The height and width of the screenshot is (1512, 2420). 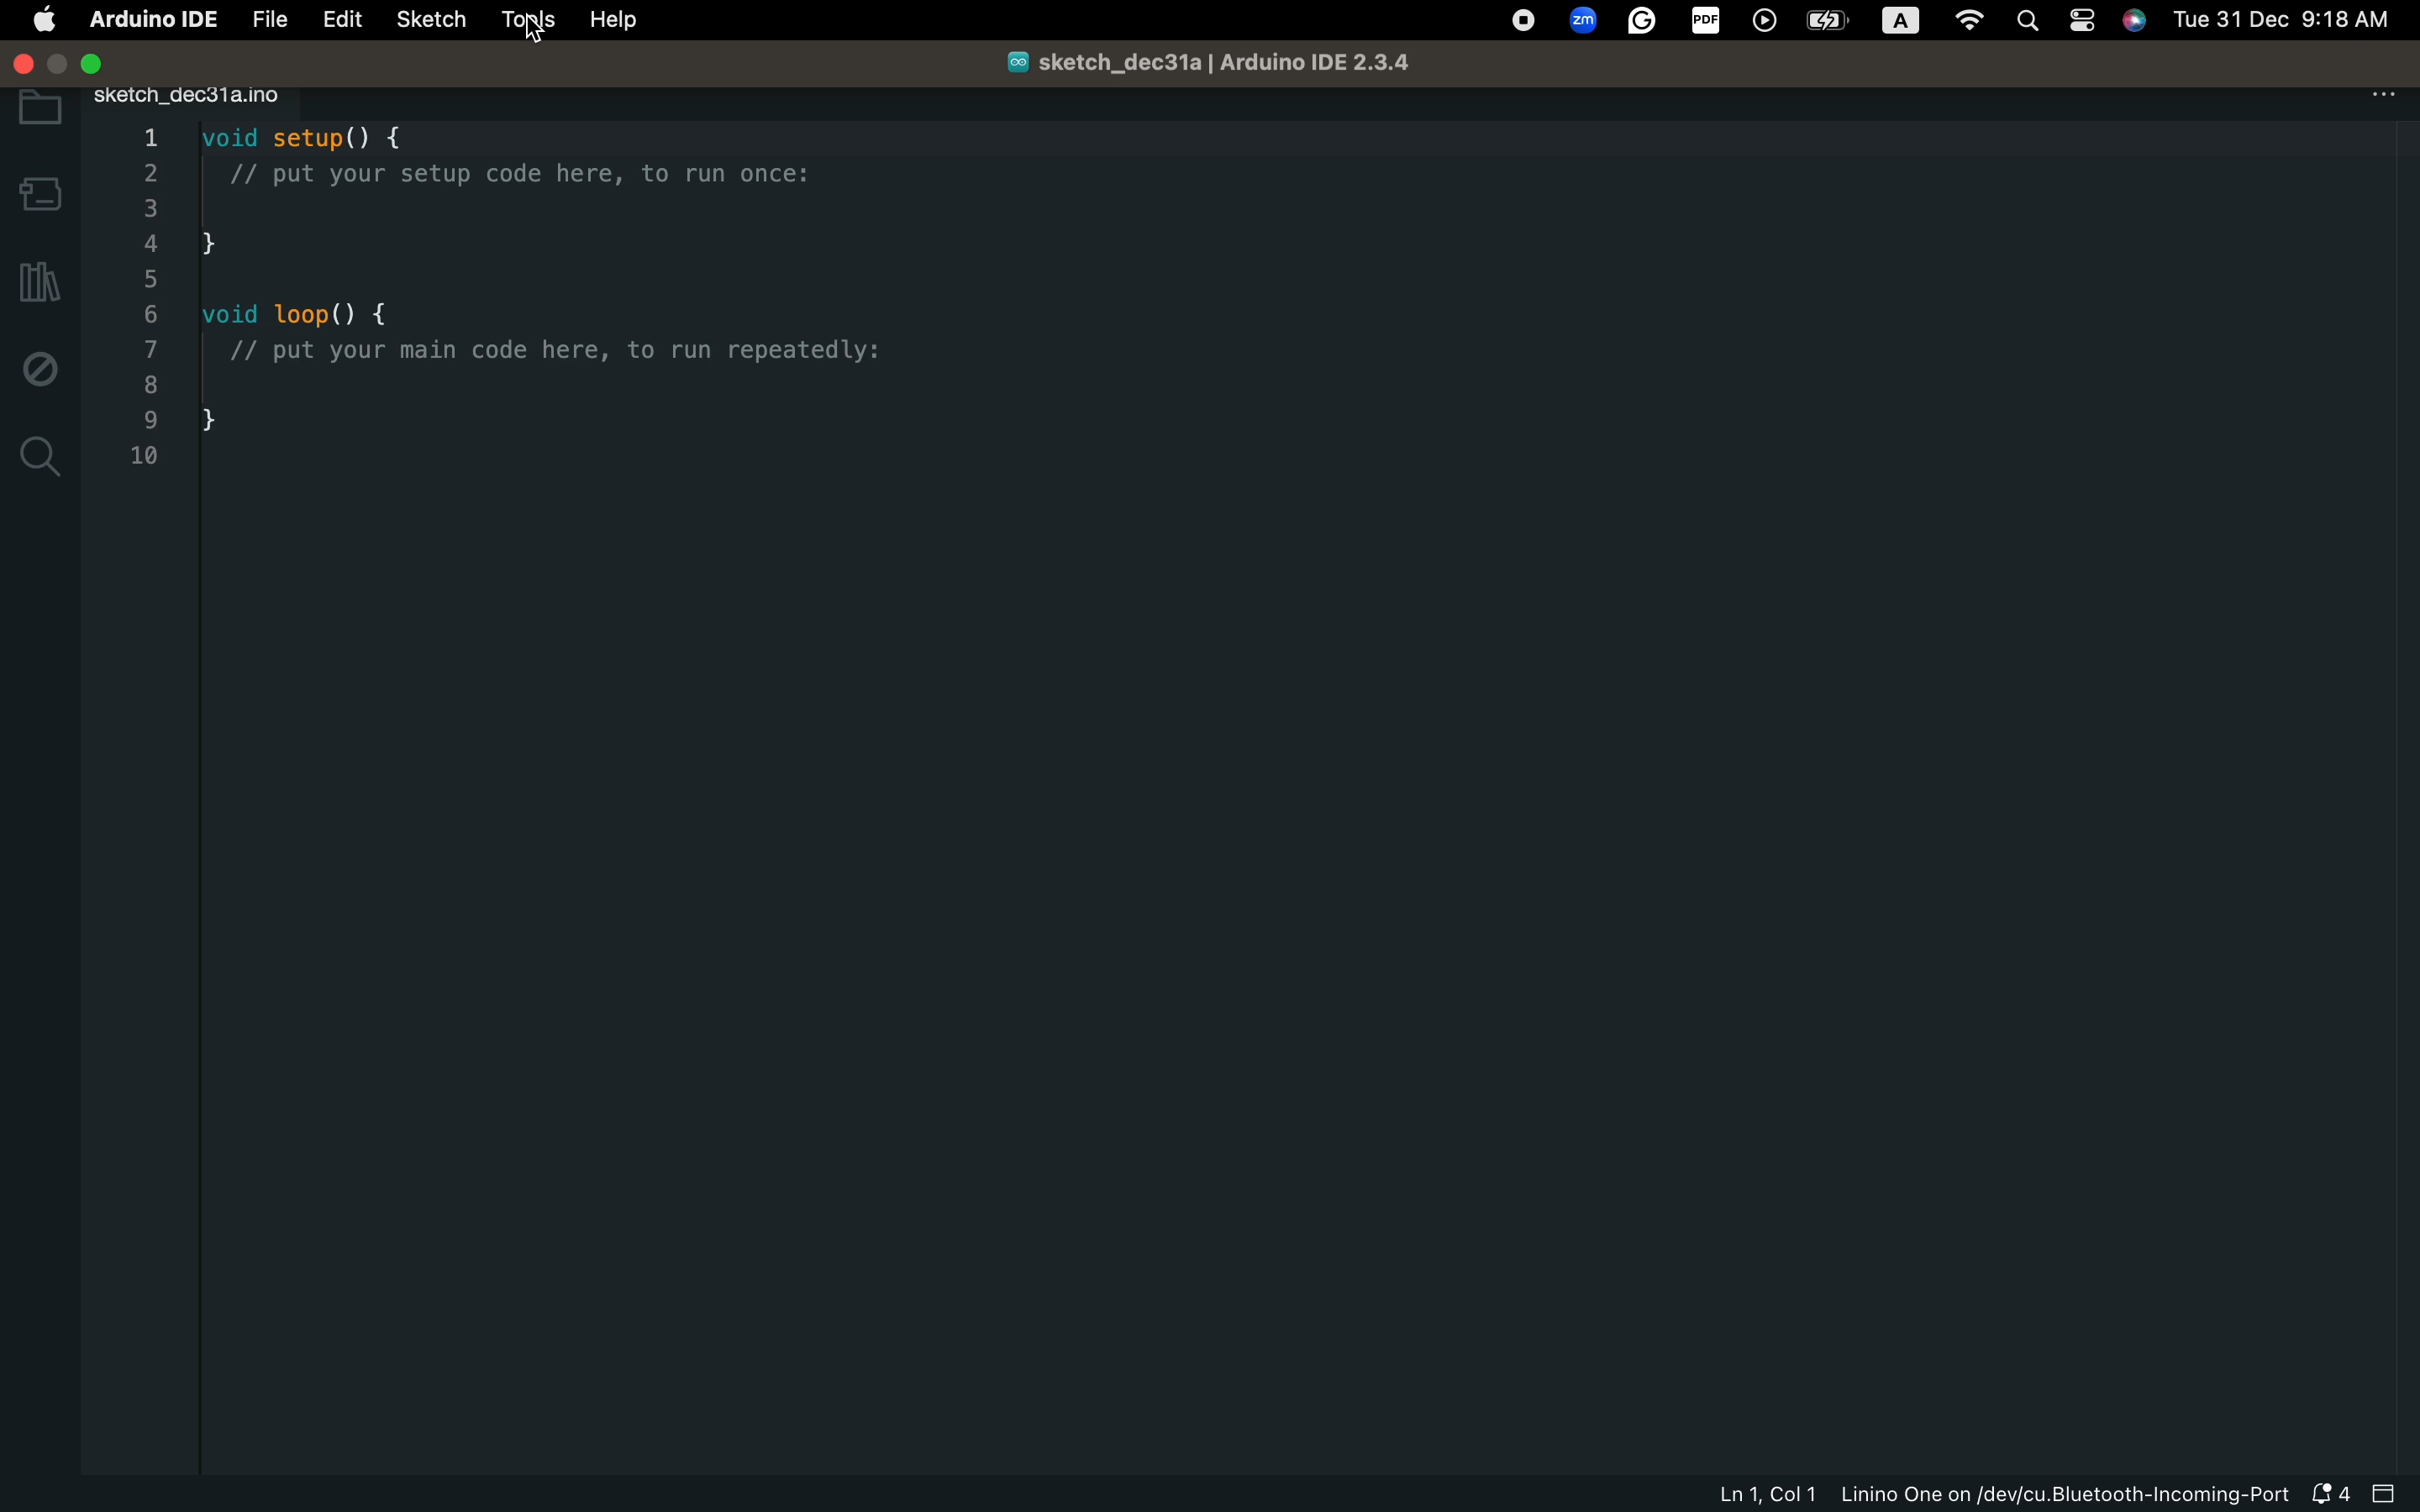 What do you see at coordinates (1830, 19) in the screenshot?
I see `battery` at bounding box center [1830, 19].